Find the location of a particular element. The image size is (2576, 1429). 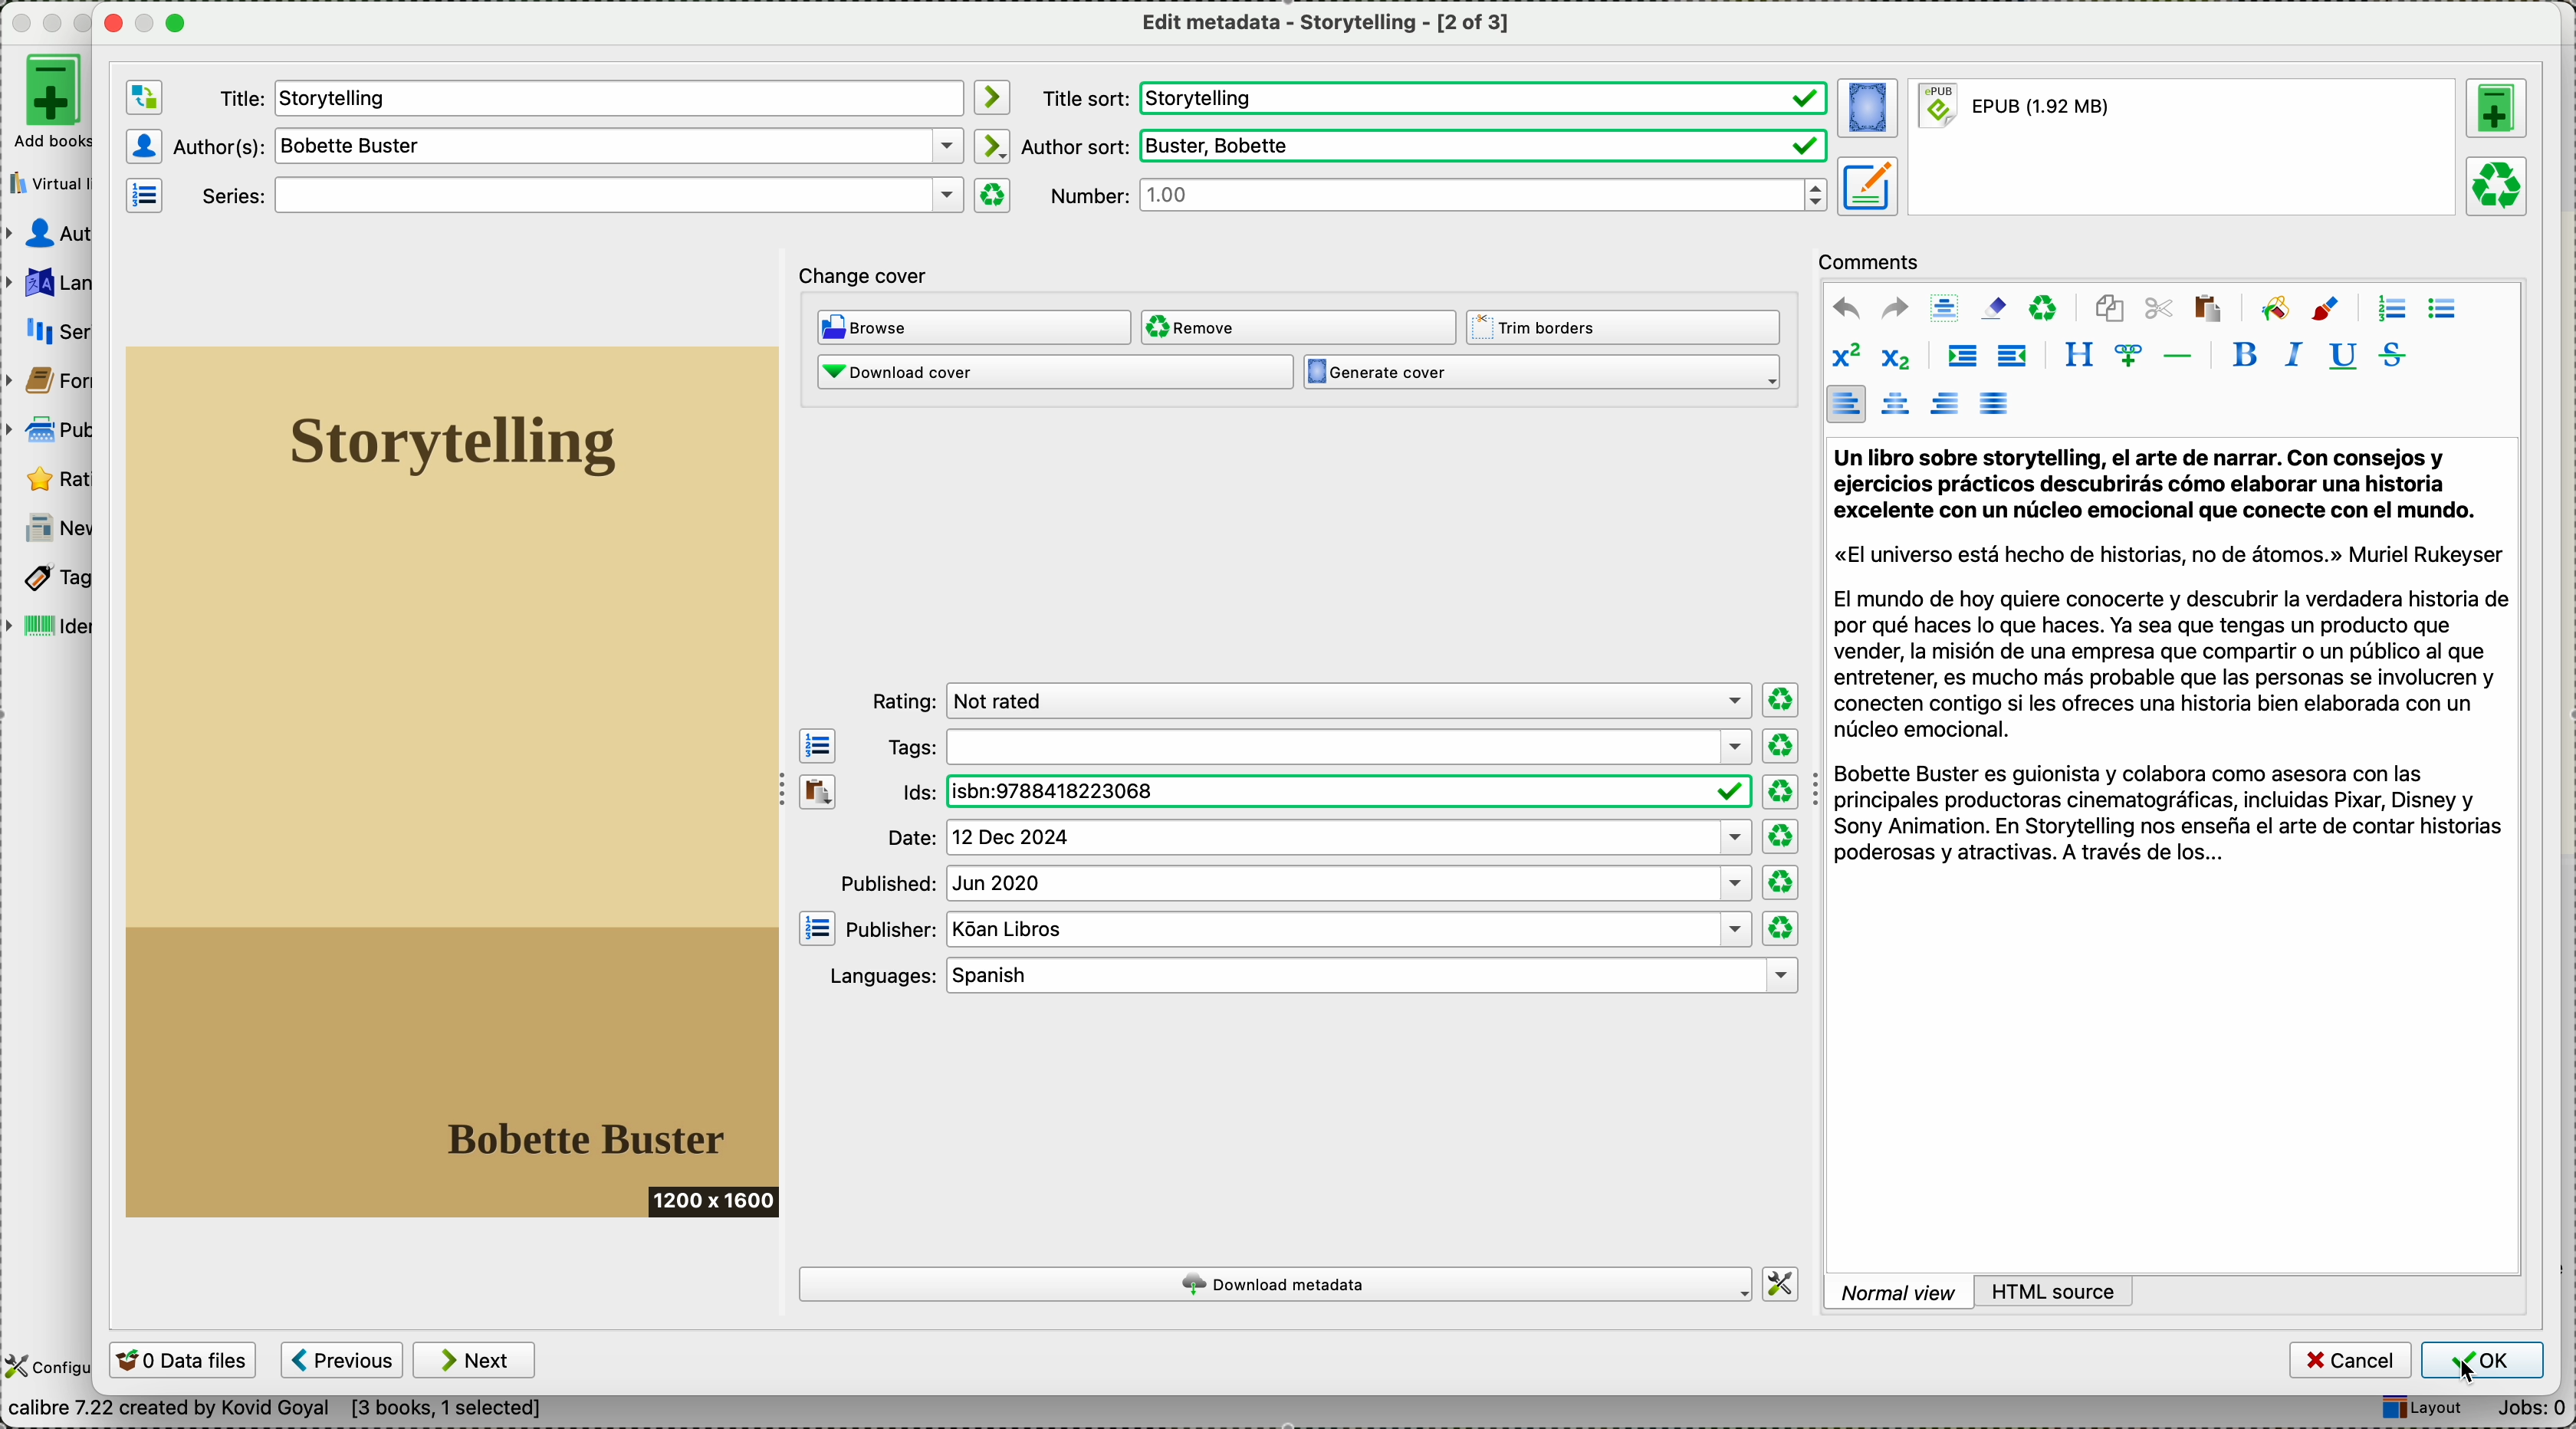

icon is located at coordinates (2274, 307).